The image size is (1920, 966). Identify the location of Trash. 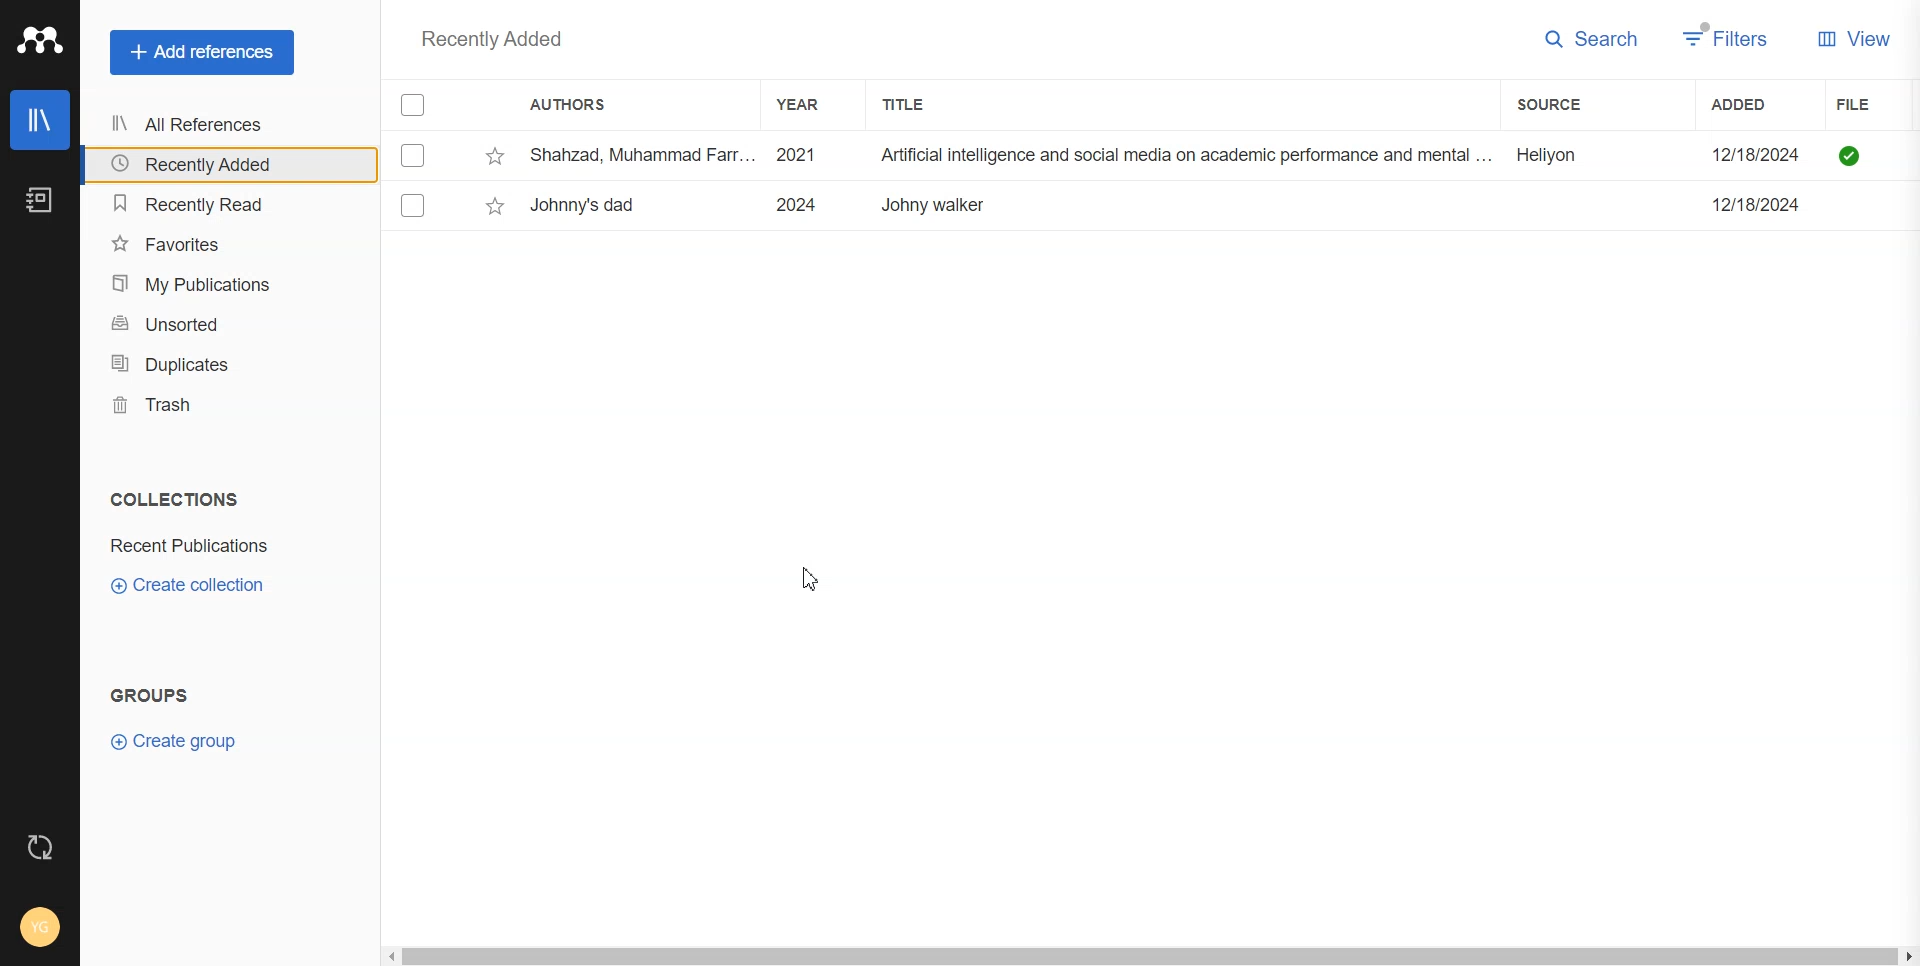
(222, 404).